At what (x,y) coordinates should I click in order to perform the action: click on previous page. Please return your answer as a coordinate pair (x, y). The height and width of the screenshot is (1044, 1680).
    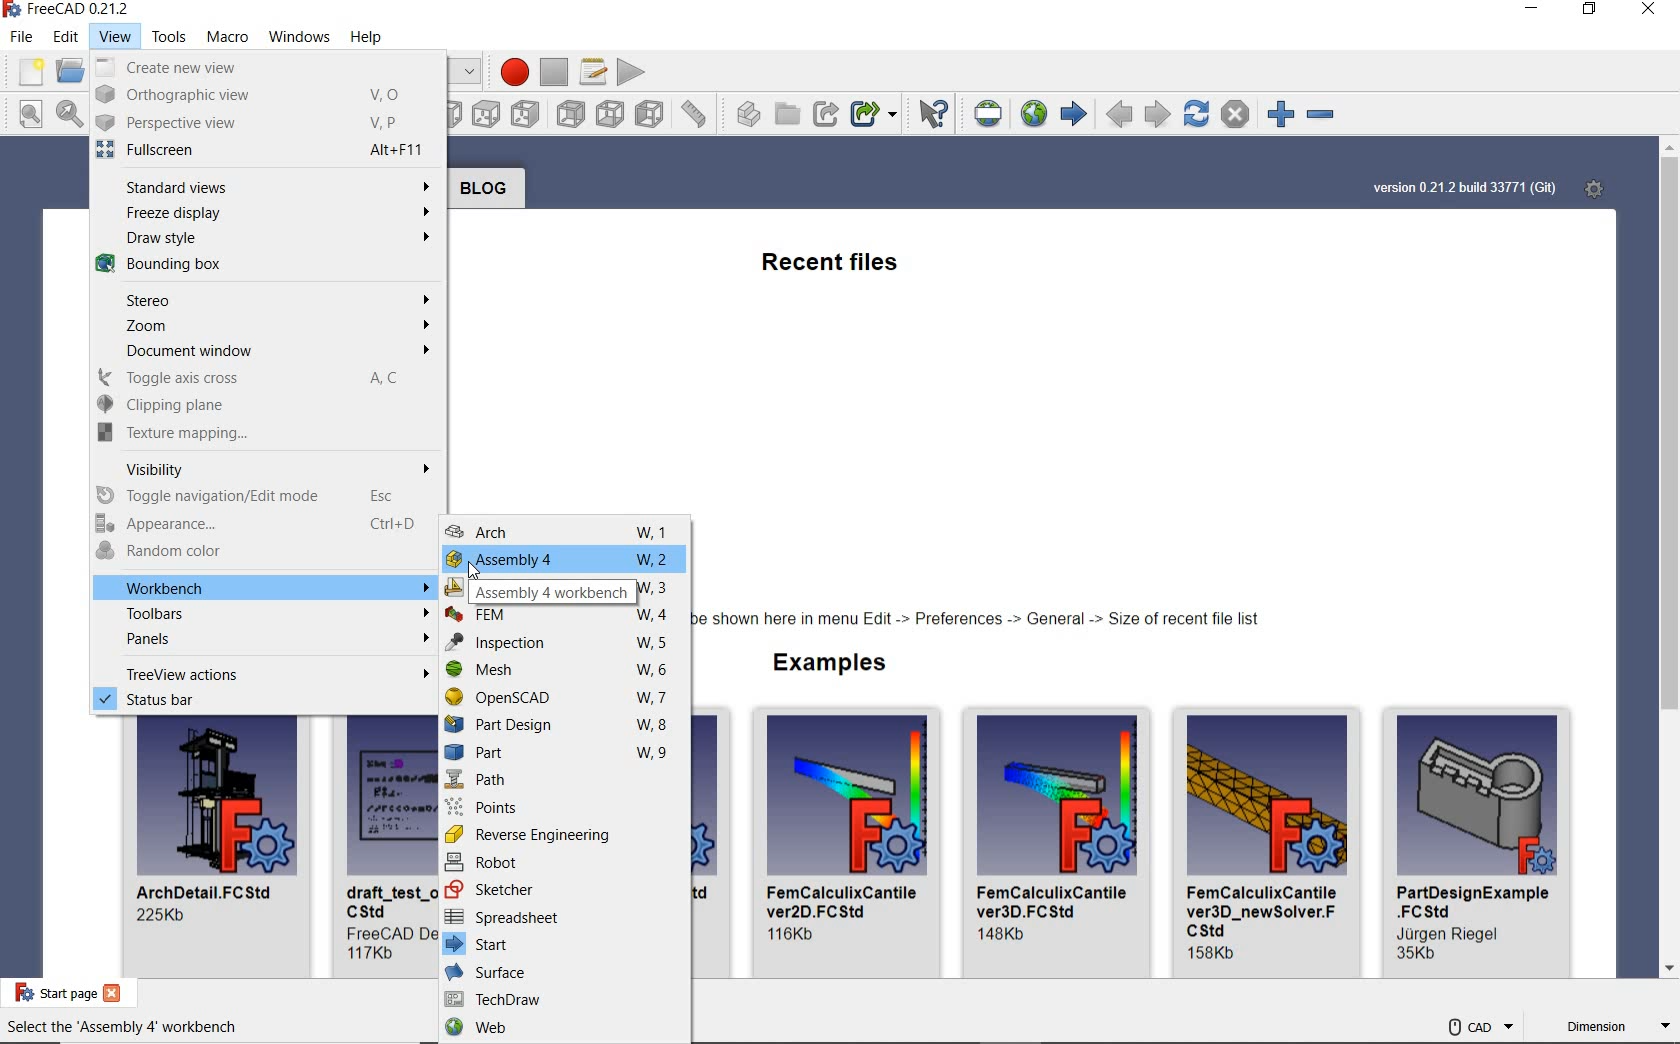
    Looking at the image, I should click on (1120, 116).